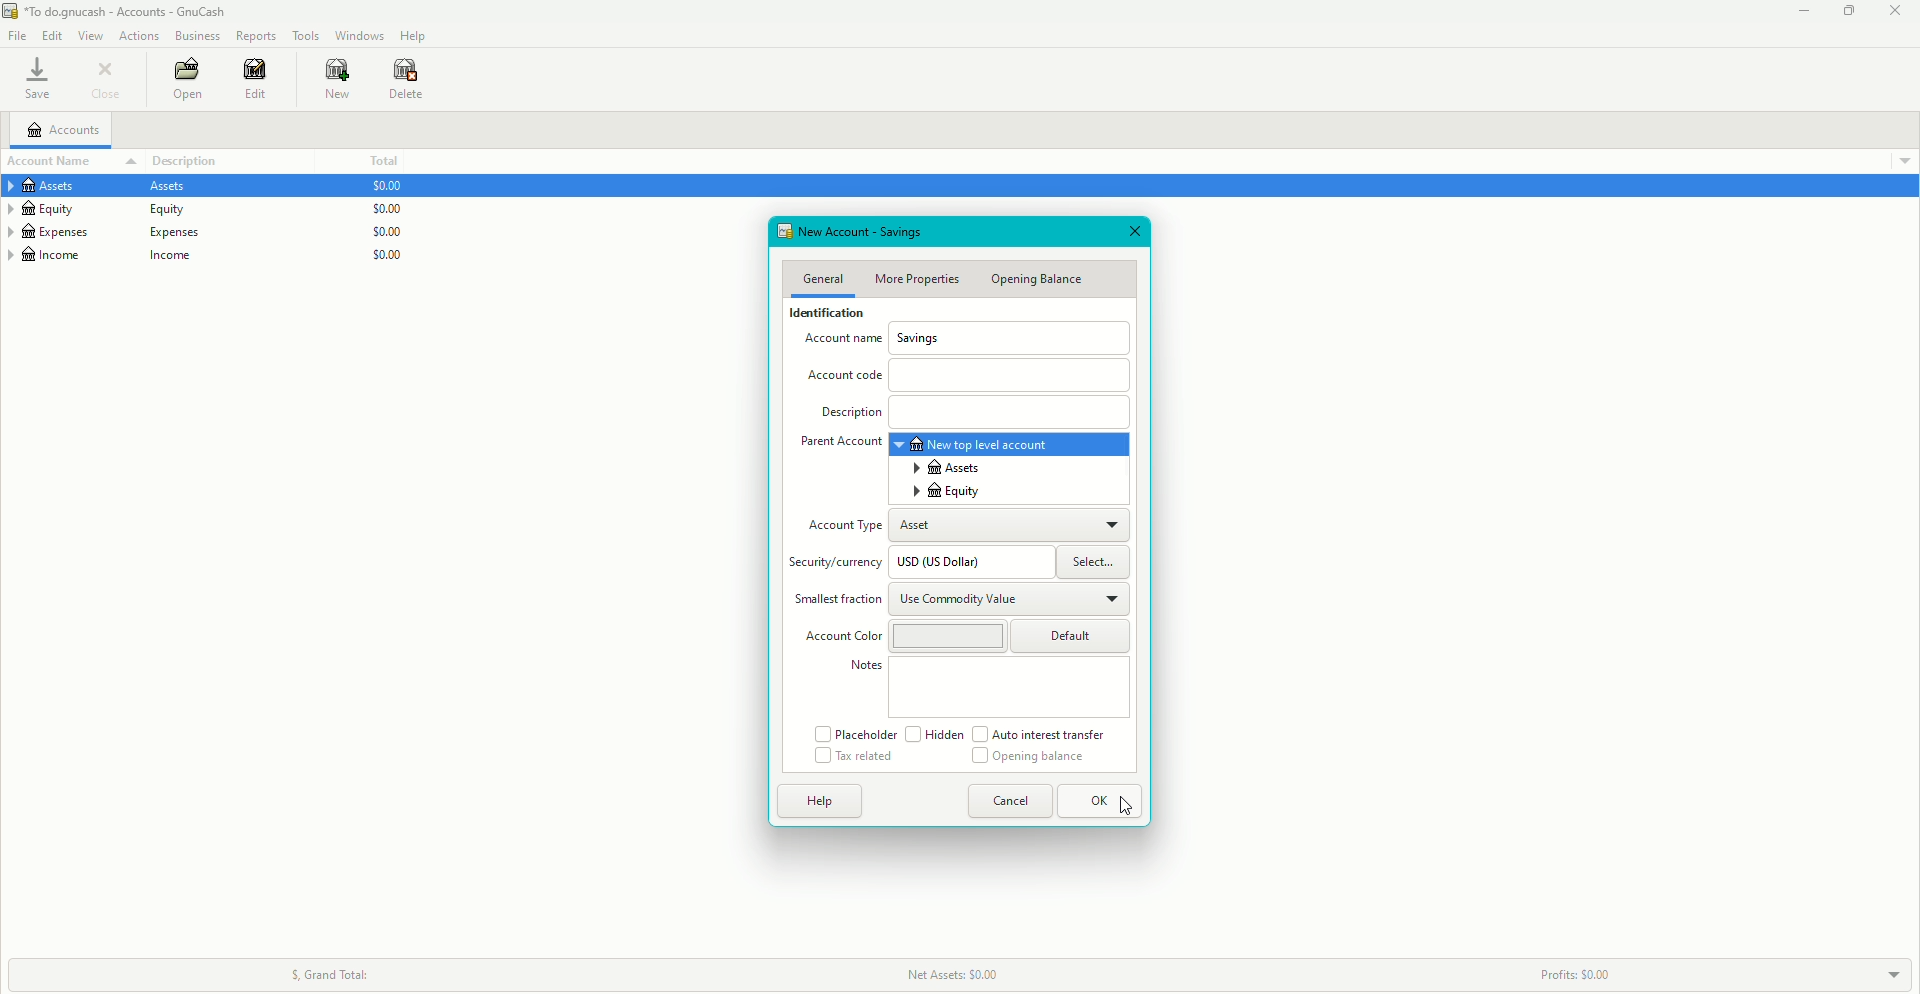 The height and width of the screenshot is (994, 1920). Describe the element at coordinates (1904, 159) in the screenshot. I see `Drop down` at that location.